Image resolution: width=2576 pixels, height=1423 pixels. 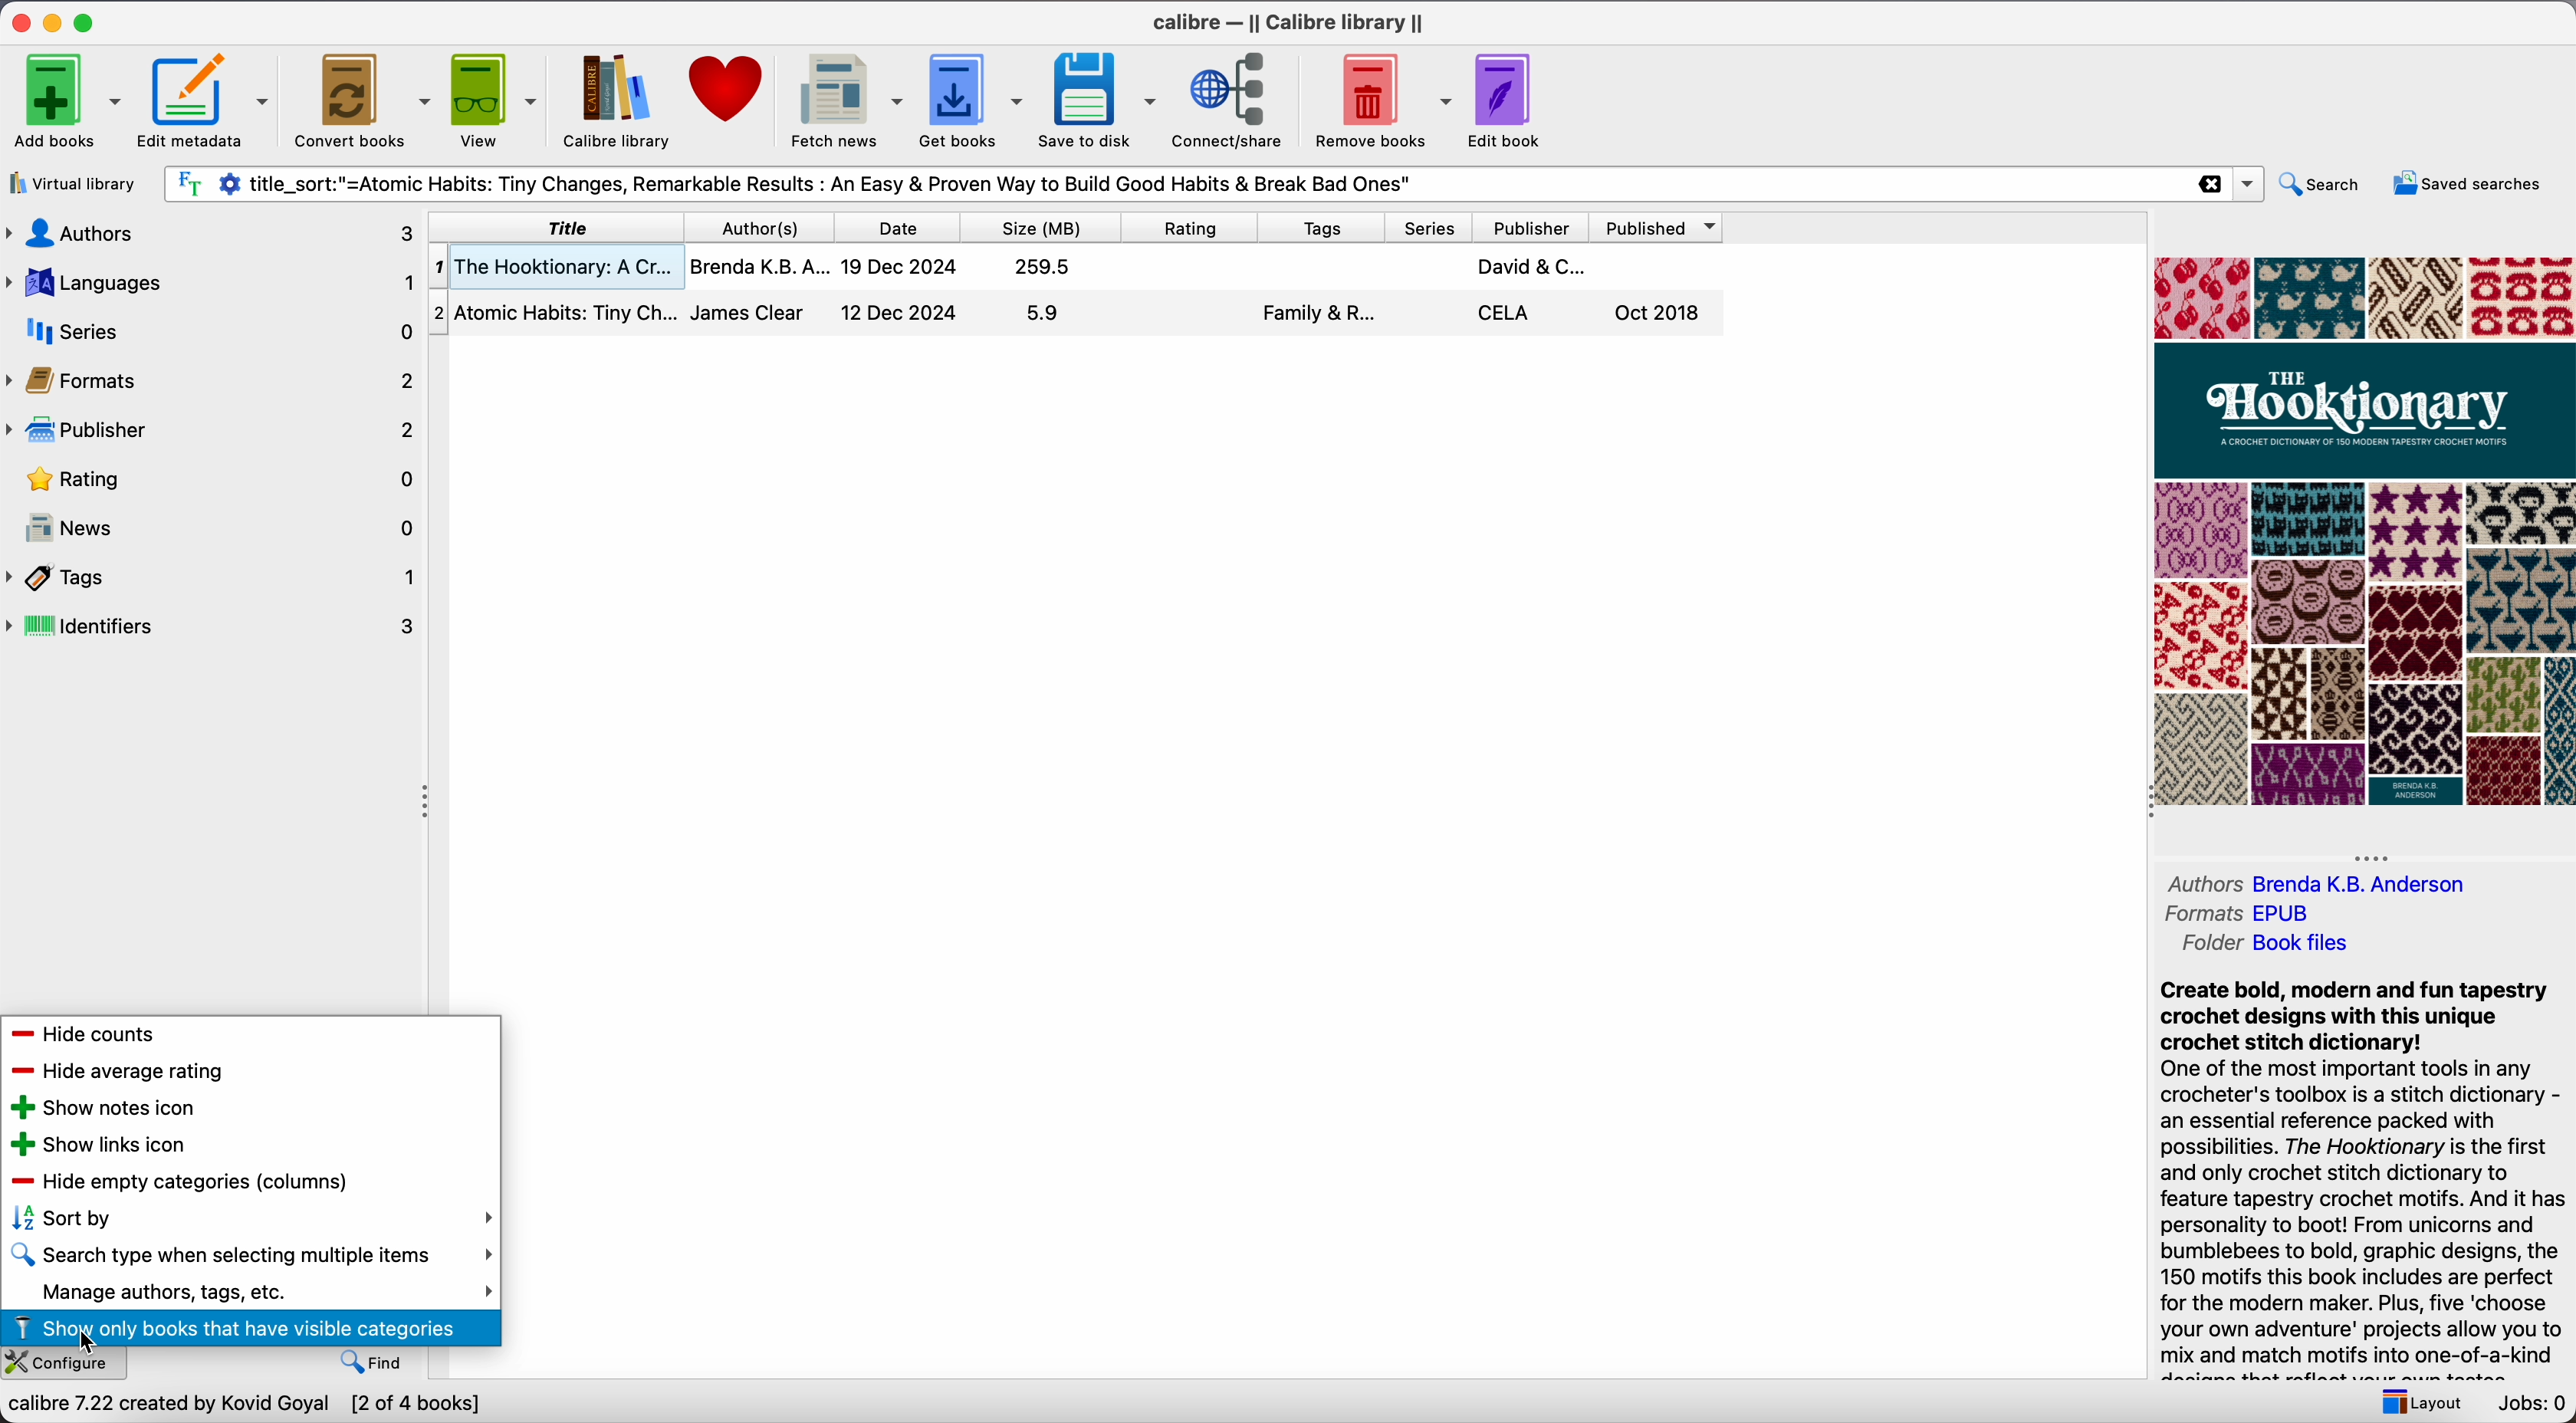 What do you see at coordinates (731, 83) in the screenshot?
I see `Donate` at bounding box center [731, 83].